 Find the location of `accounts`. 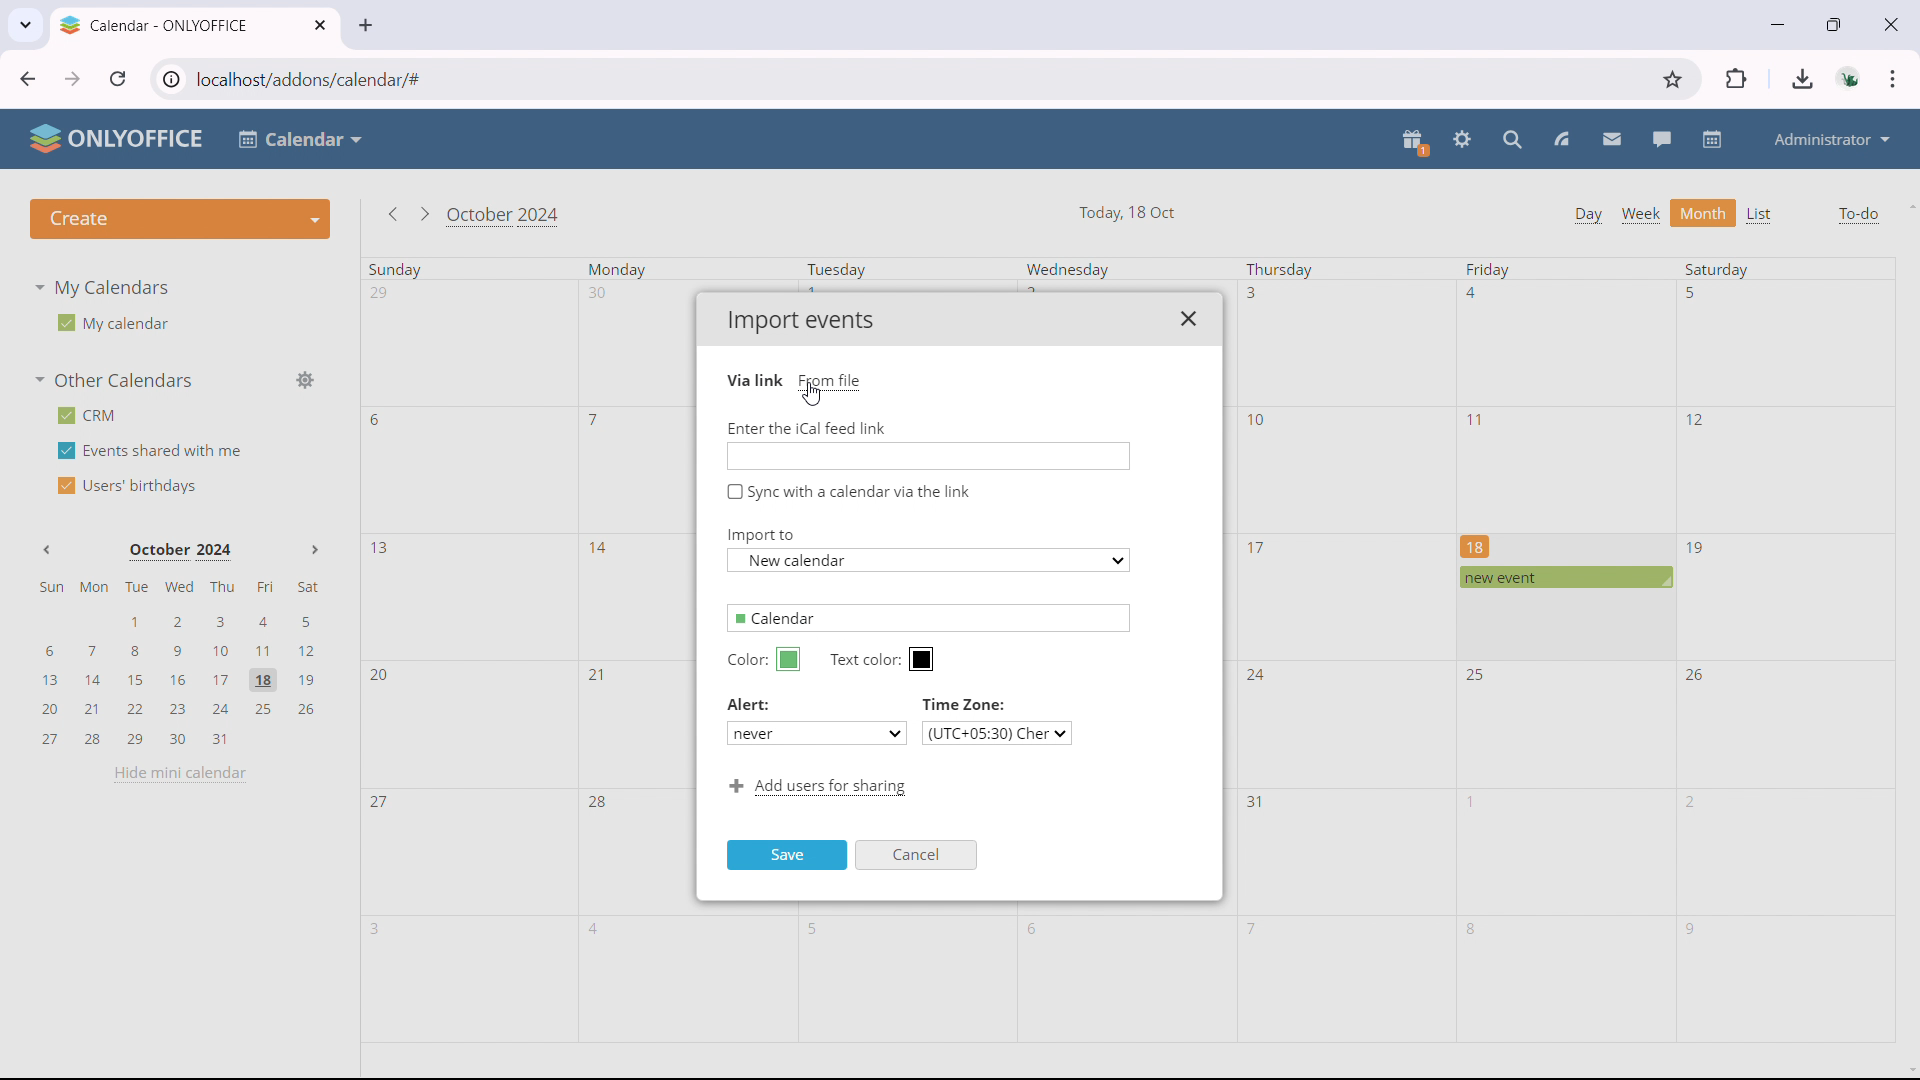

accounts is located at coordinates (1851, 78).